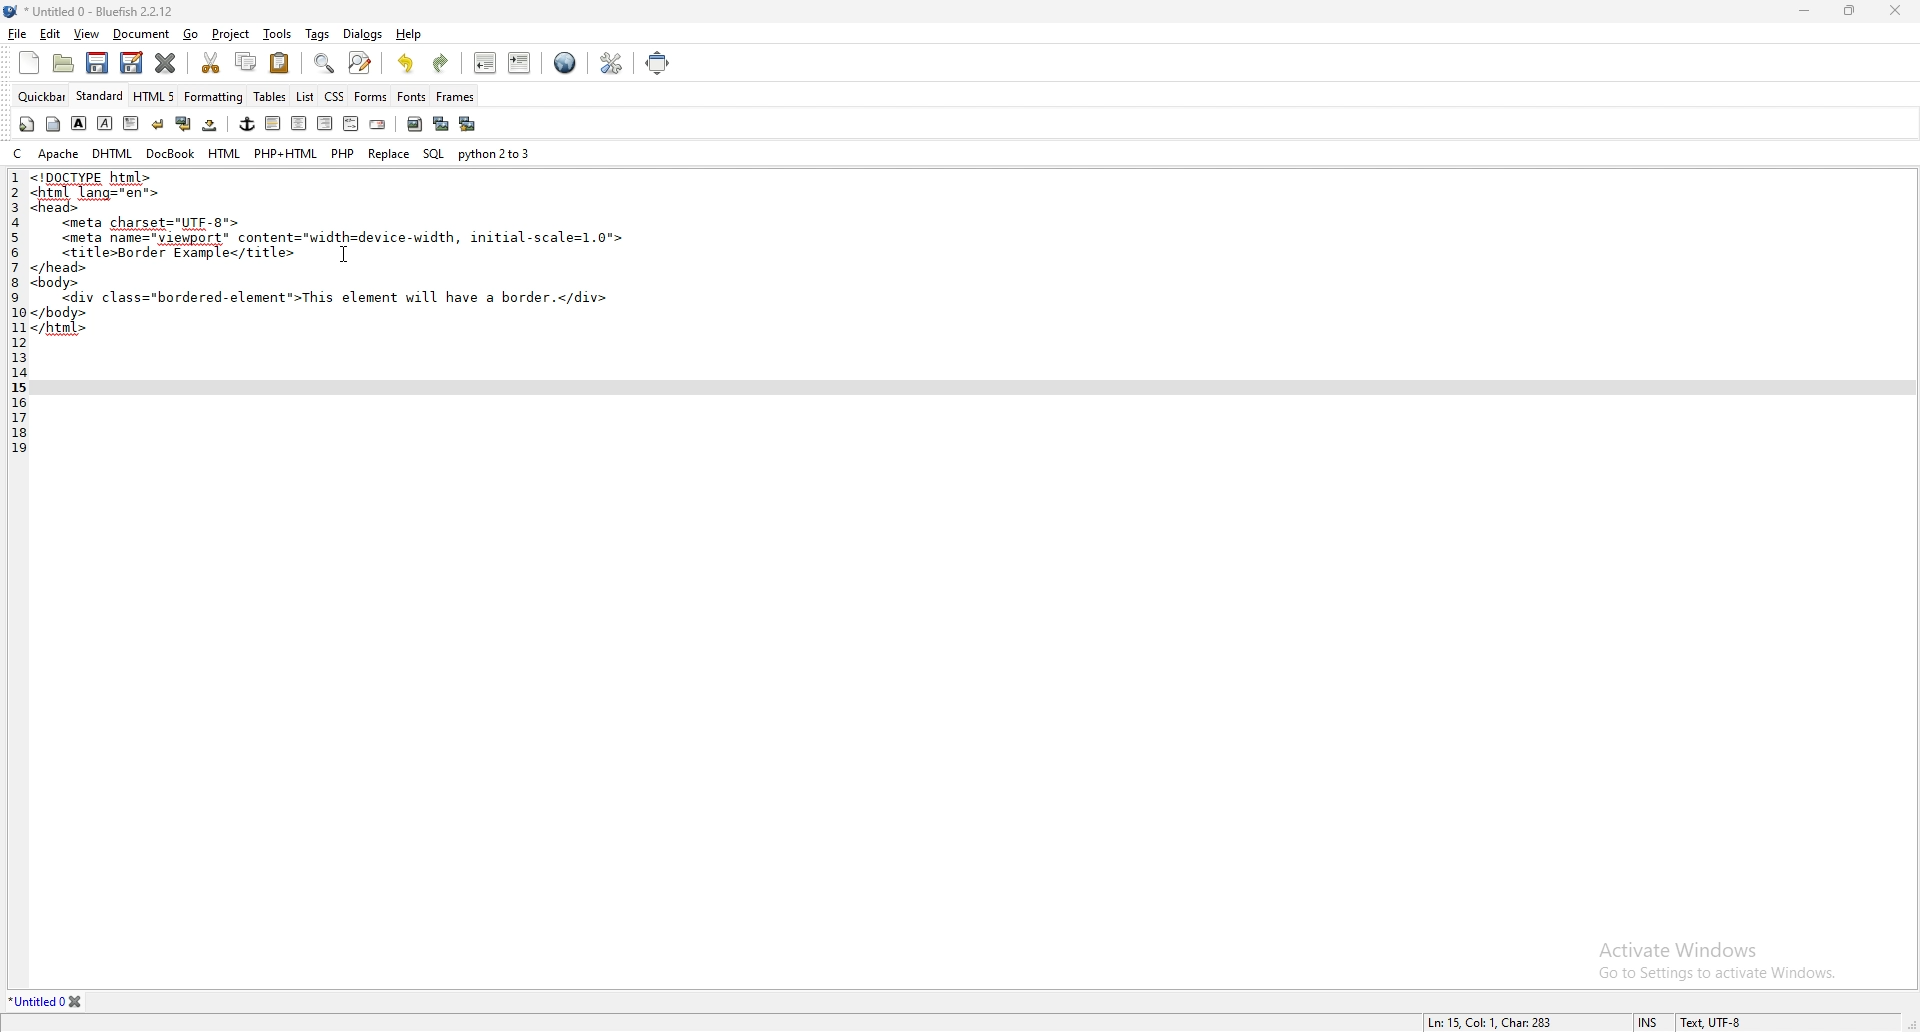  Describe the element at coordinates (104, 123) in the screenshot. I see `italic` at that location.